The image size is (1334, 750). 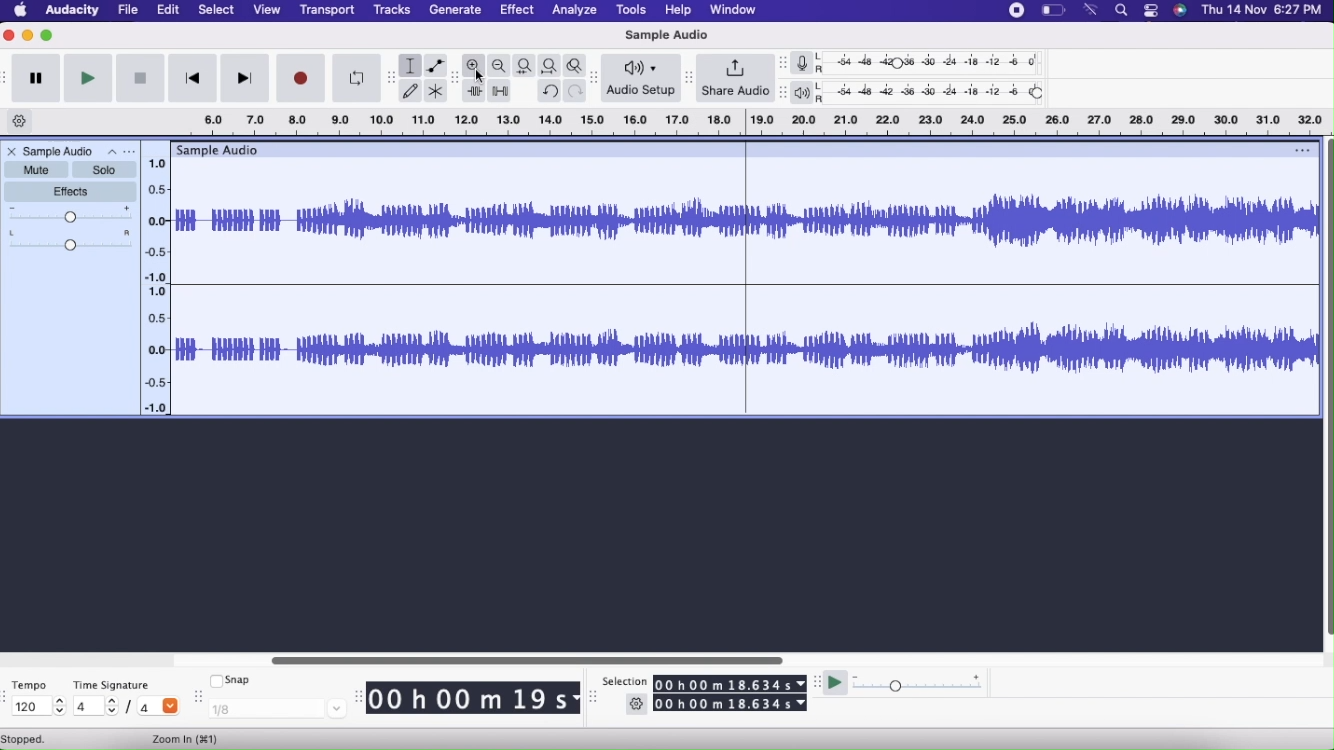 I want to click on Sample Audio, so click(x=59, y=151).